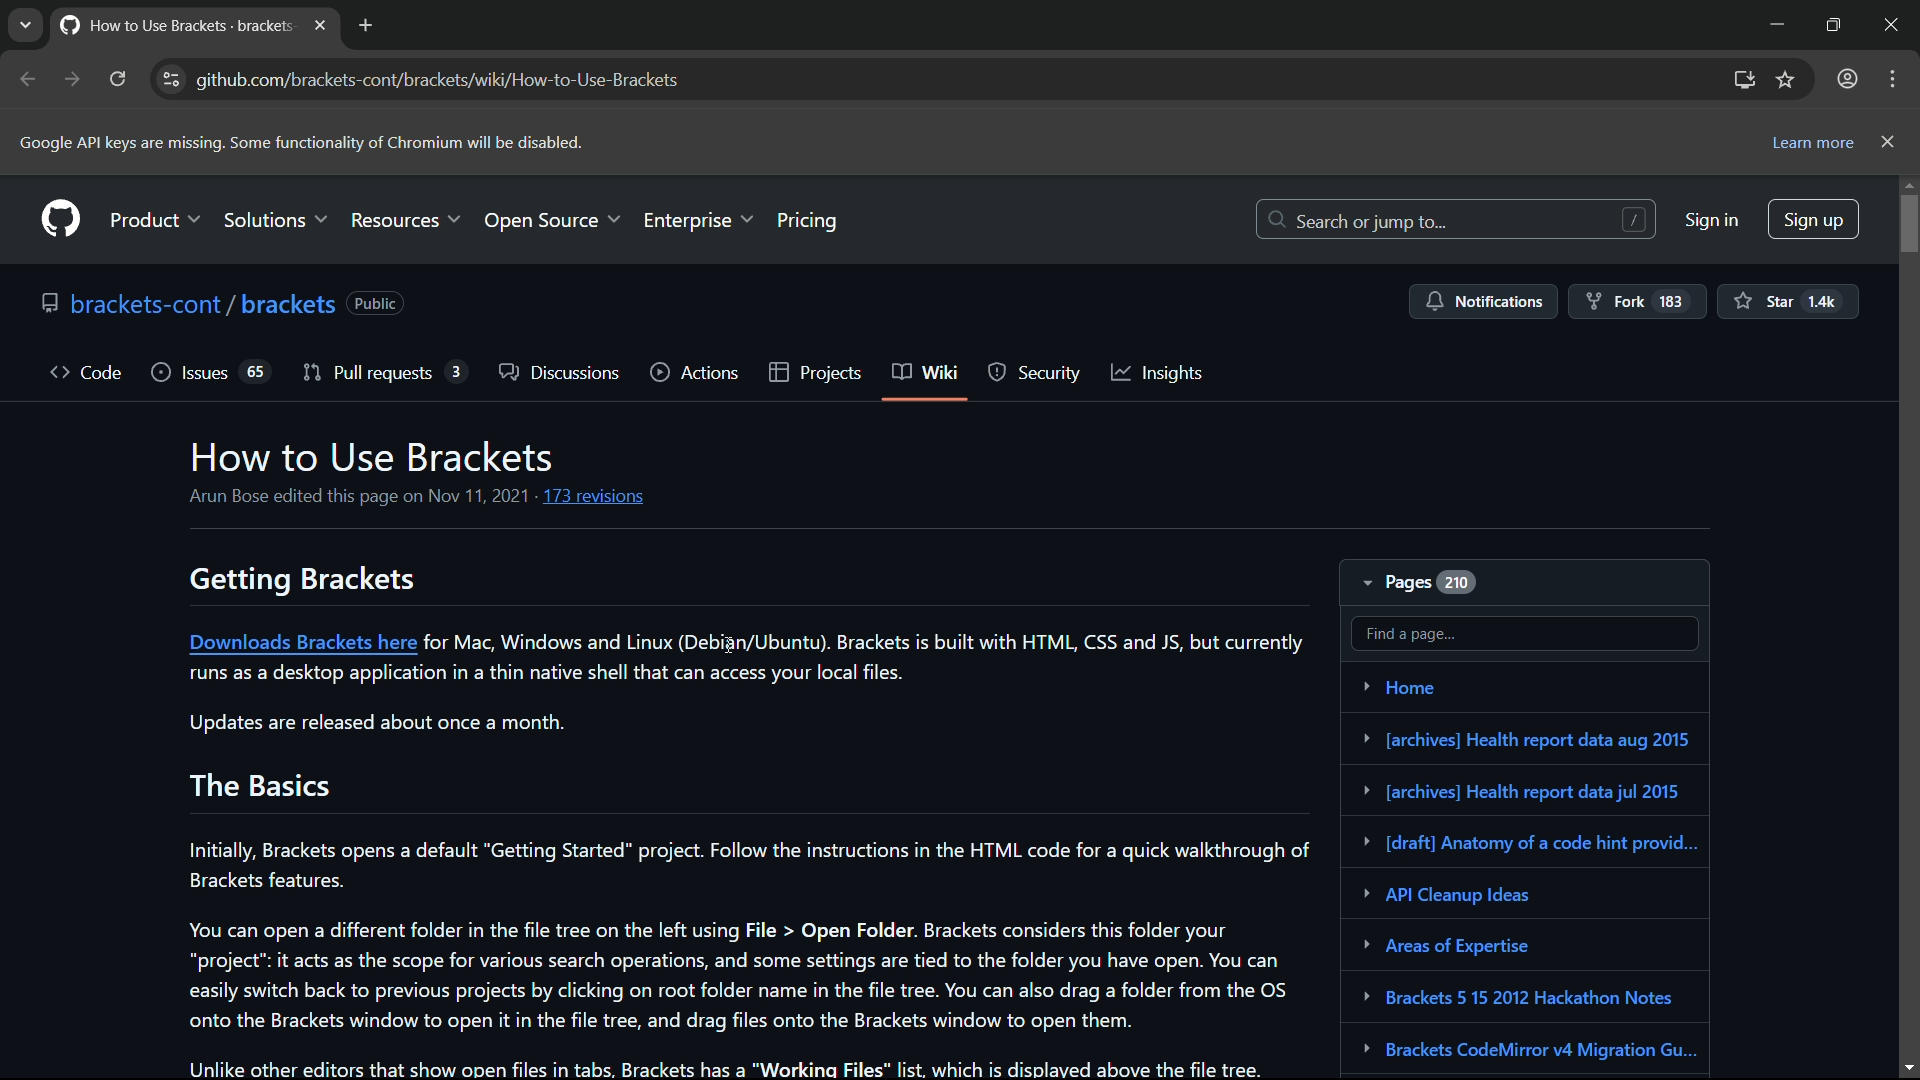 The width and height of the screenshot is (1920, 1080). Describe the element at coordinates (1525, 633) in the screenshot. I see `find a page` at that location.